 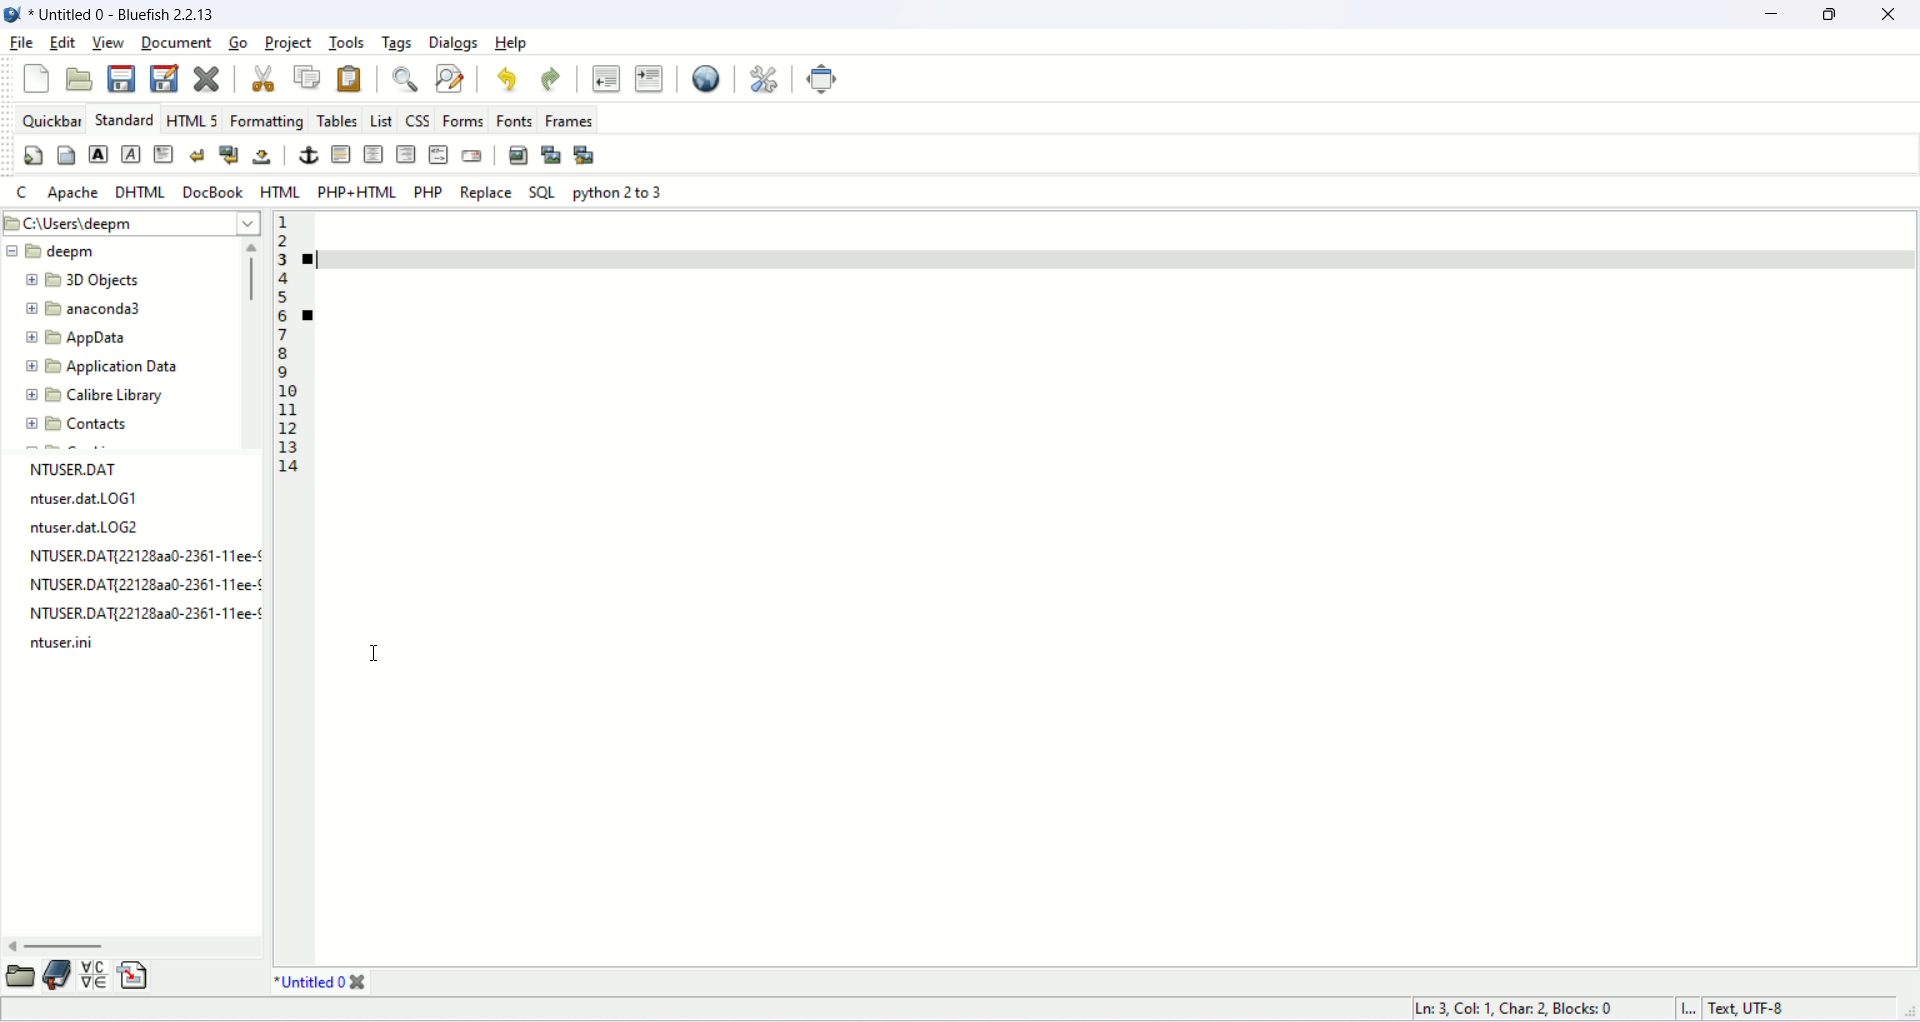 What do you see at coordinates (85, 425) in the screenshot?
I see `folder name` at bounding box center [85, 425].